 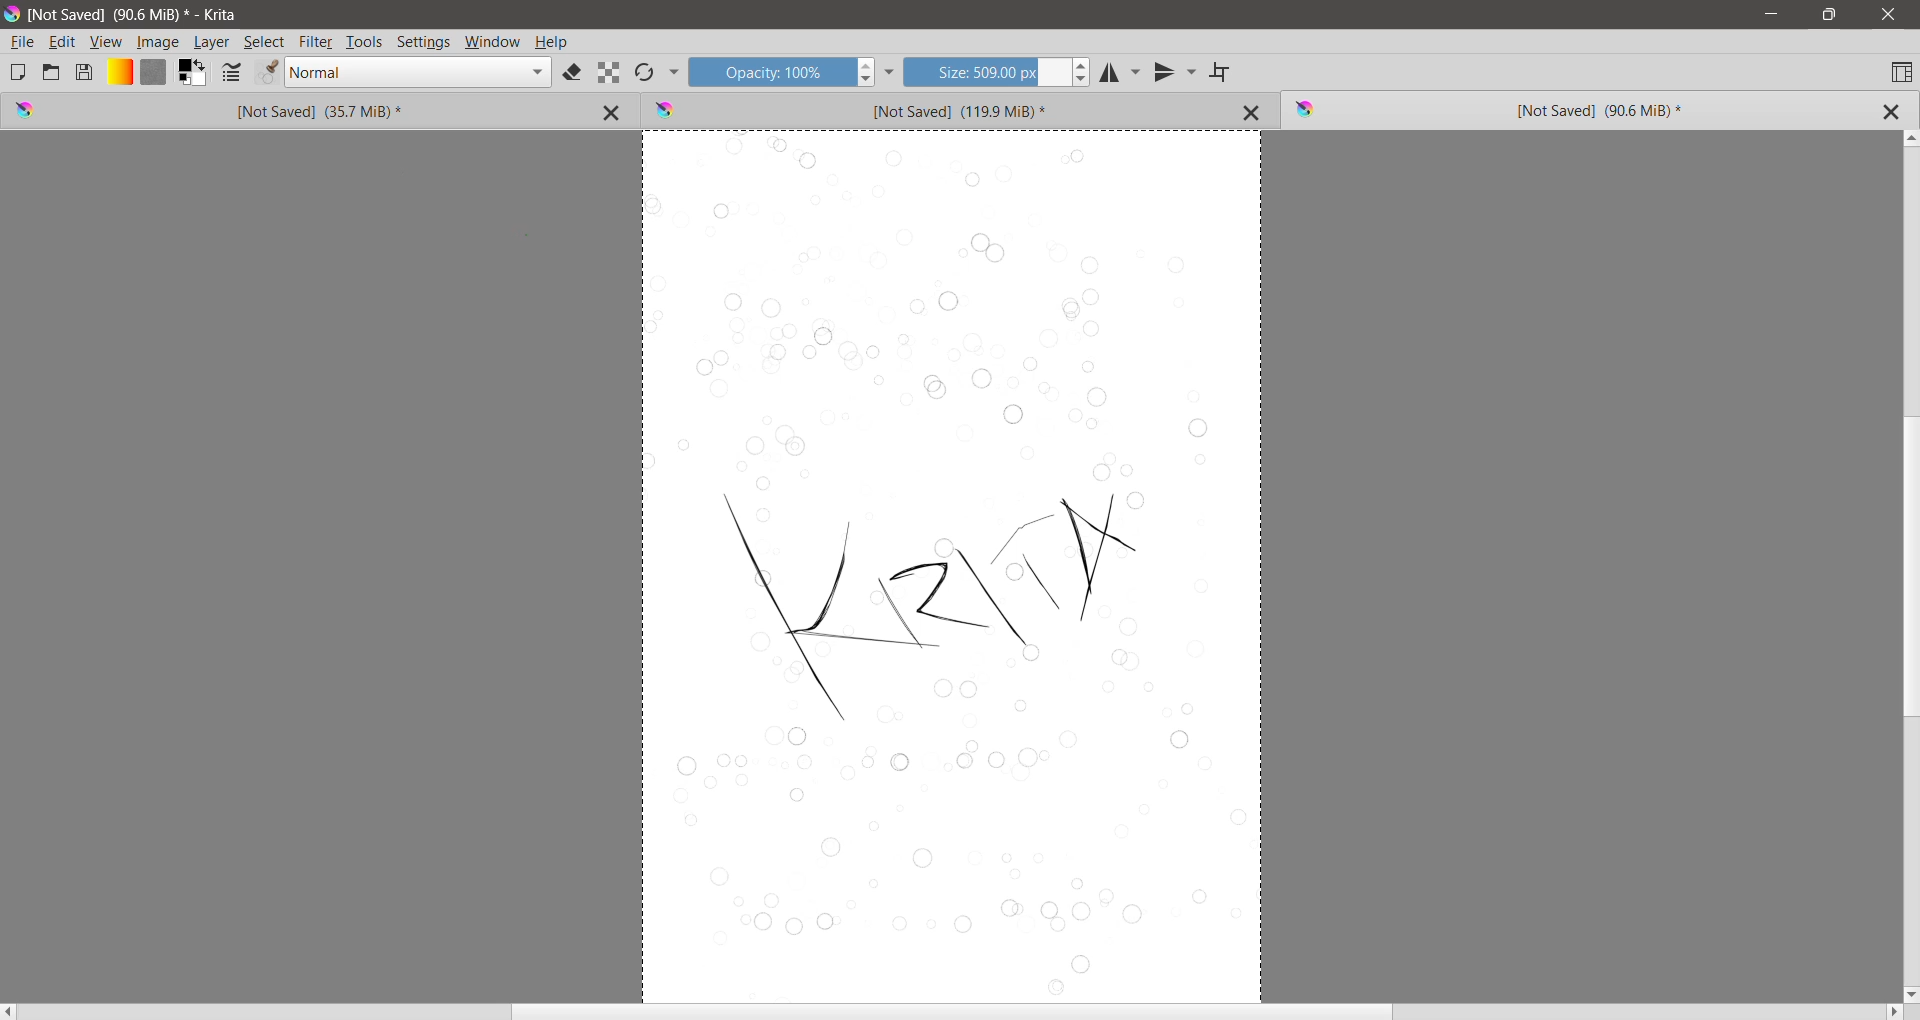 I want to click on Blending mode, so click(x=418, y=73).